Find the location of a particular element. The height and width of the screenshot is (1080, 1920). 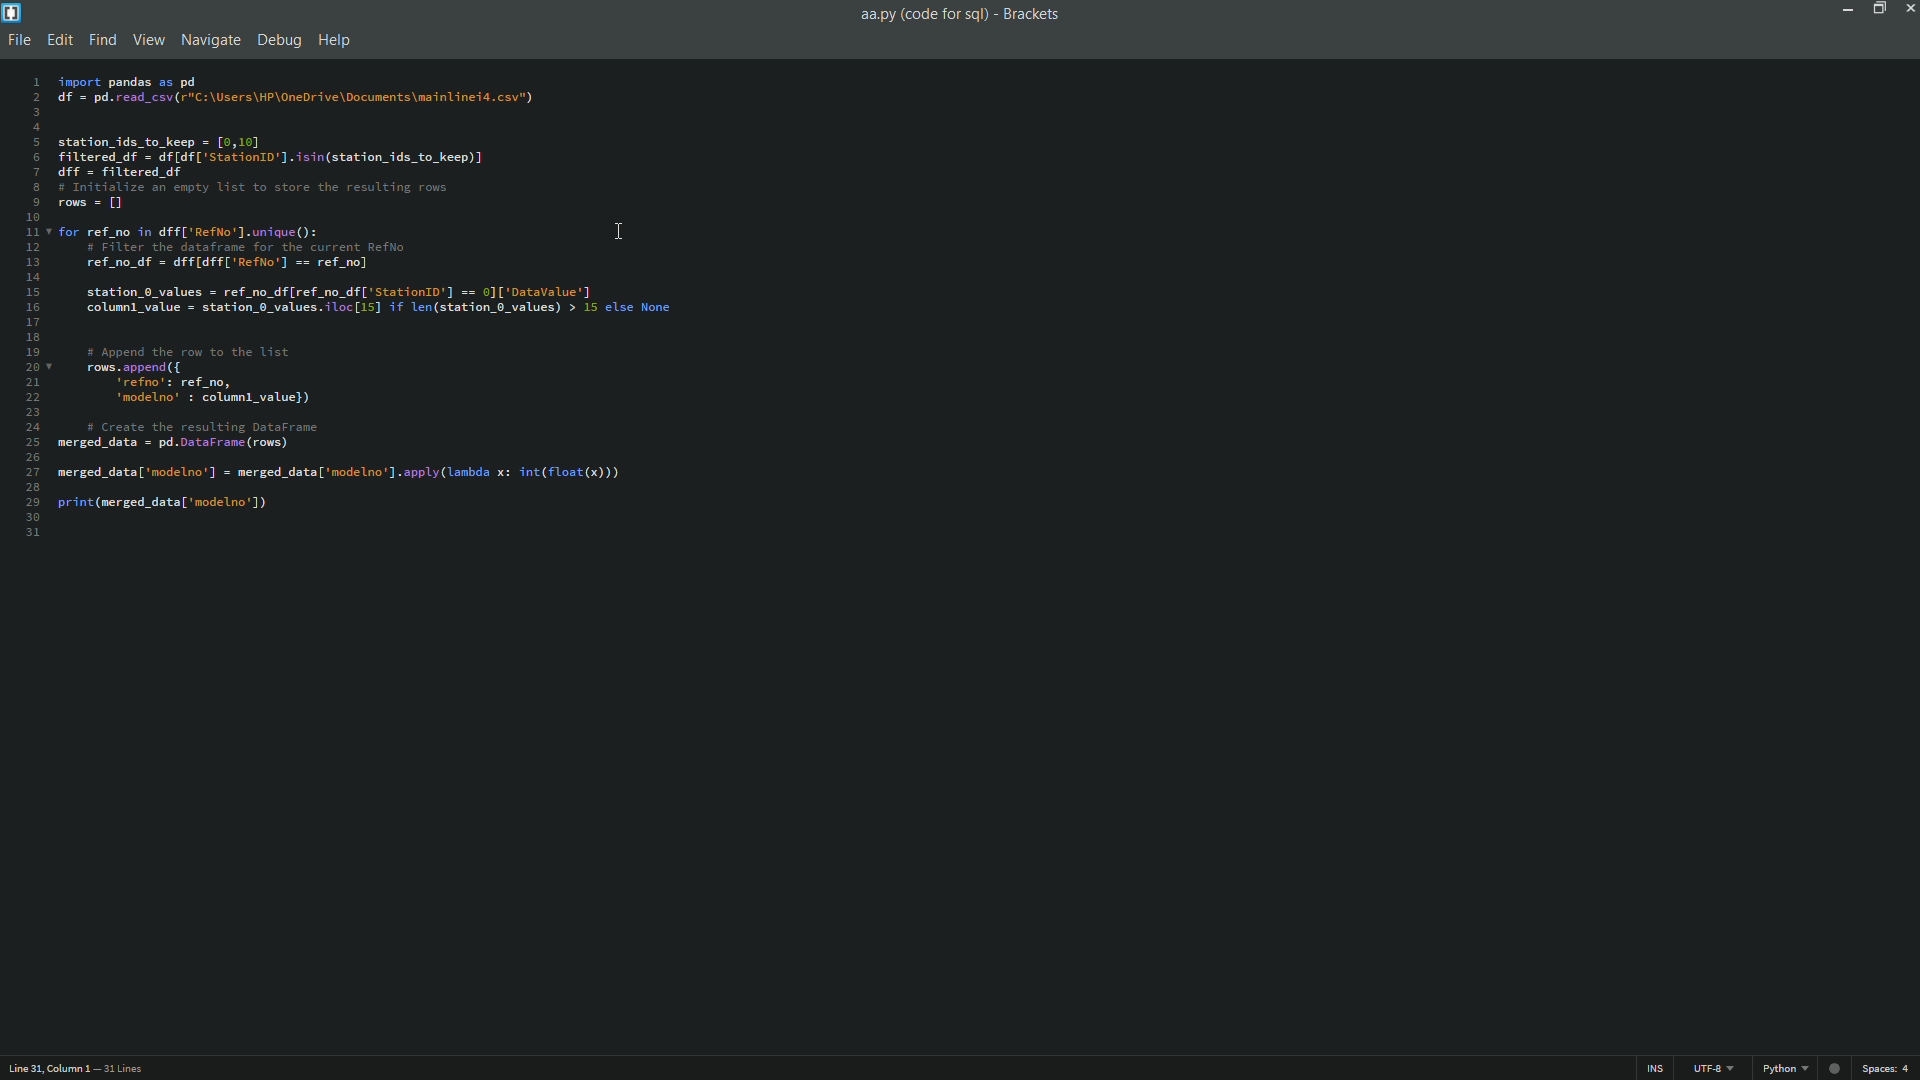

Line numbers is located at coordinates (20, 304).